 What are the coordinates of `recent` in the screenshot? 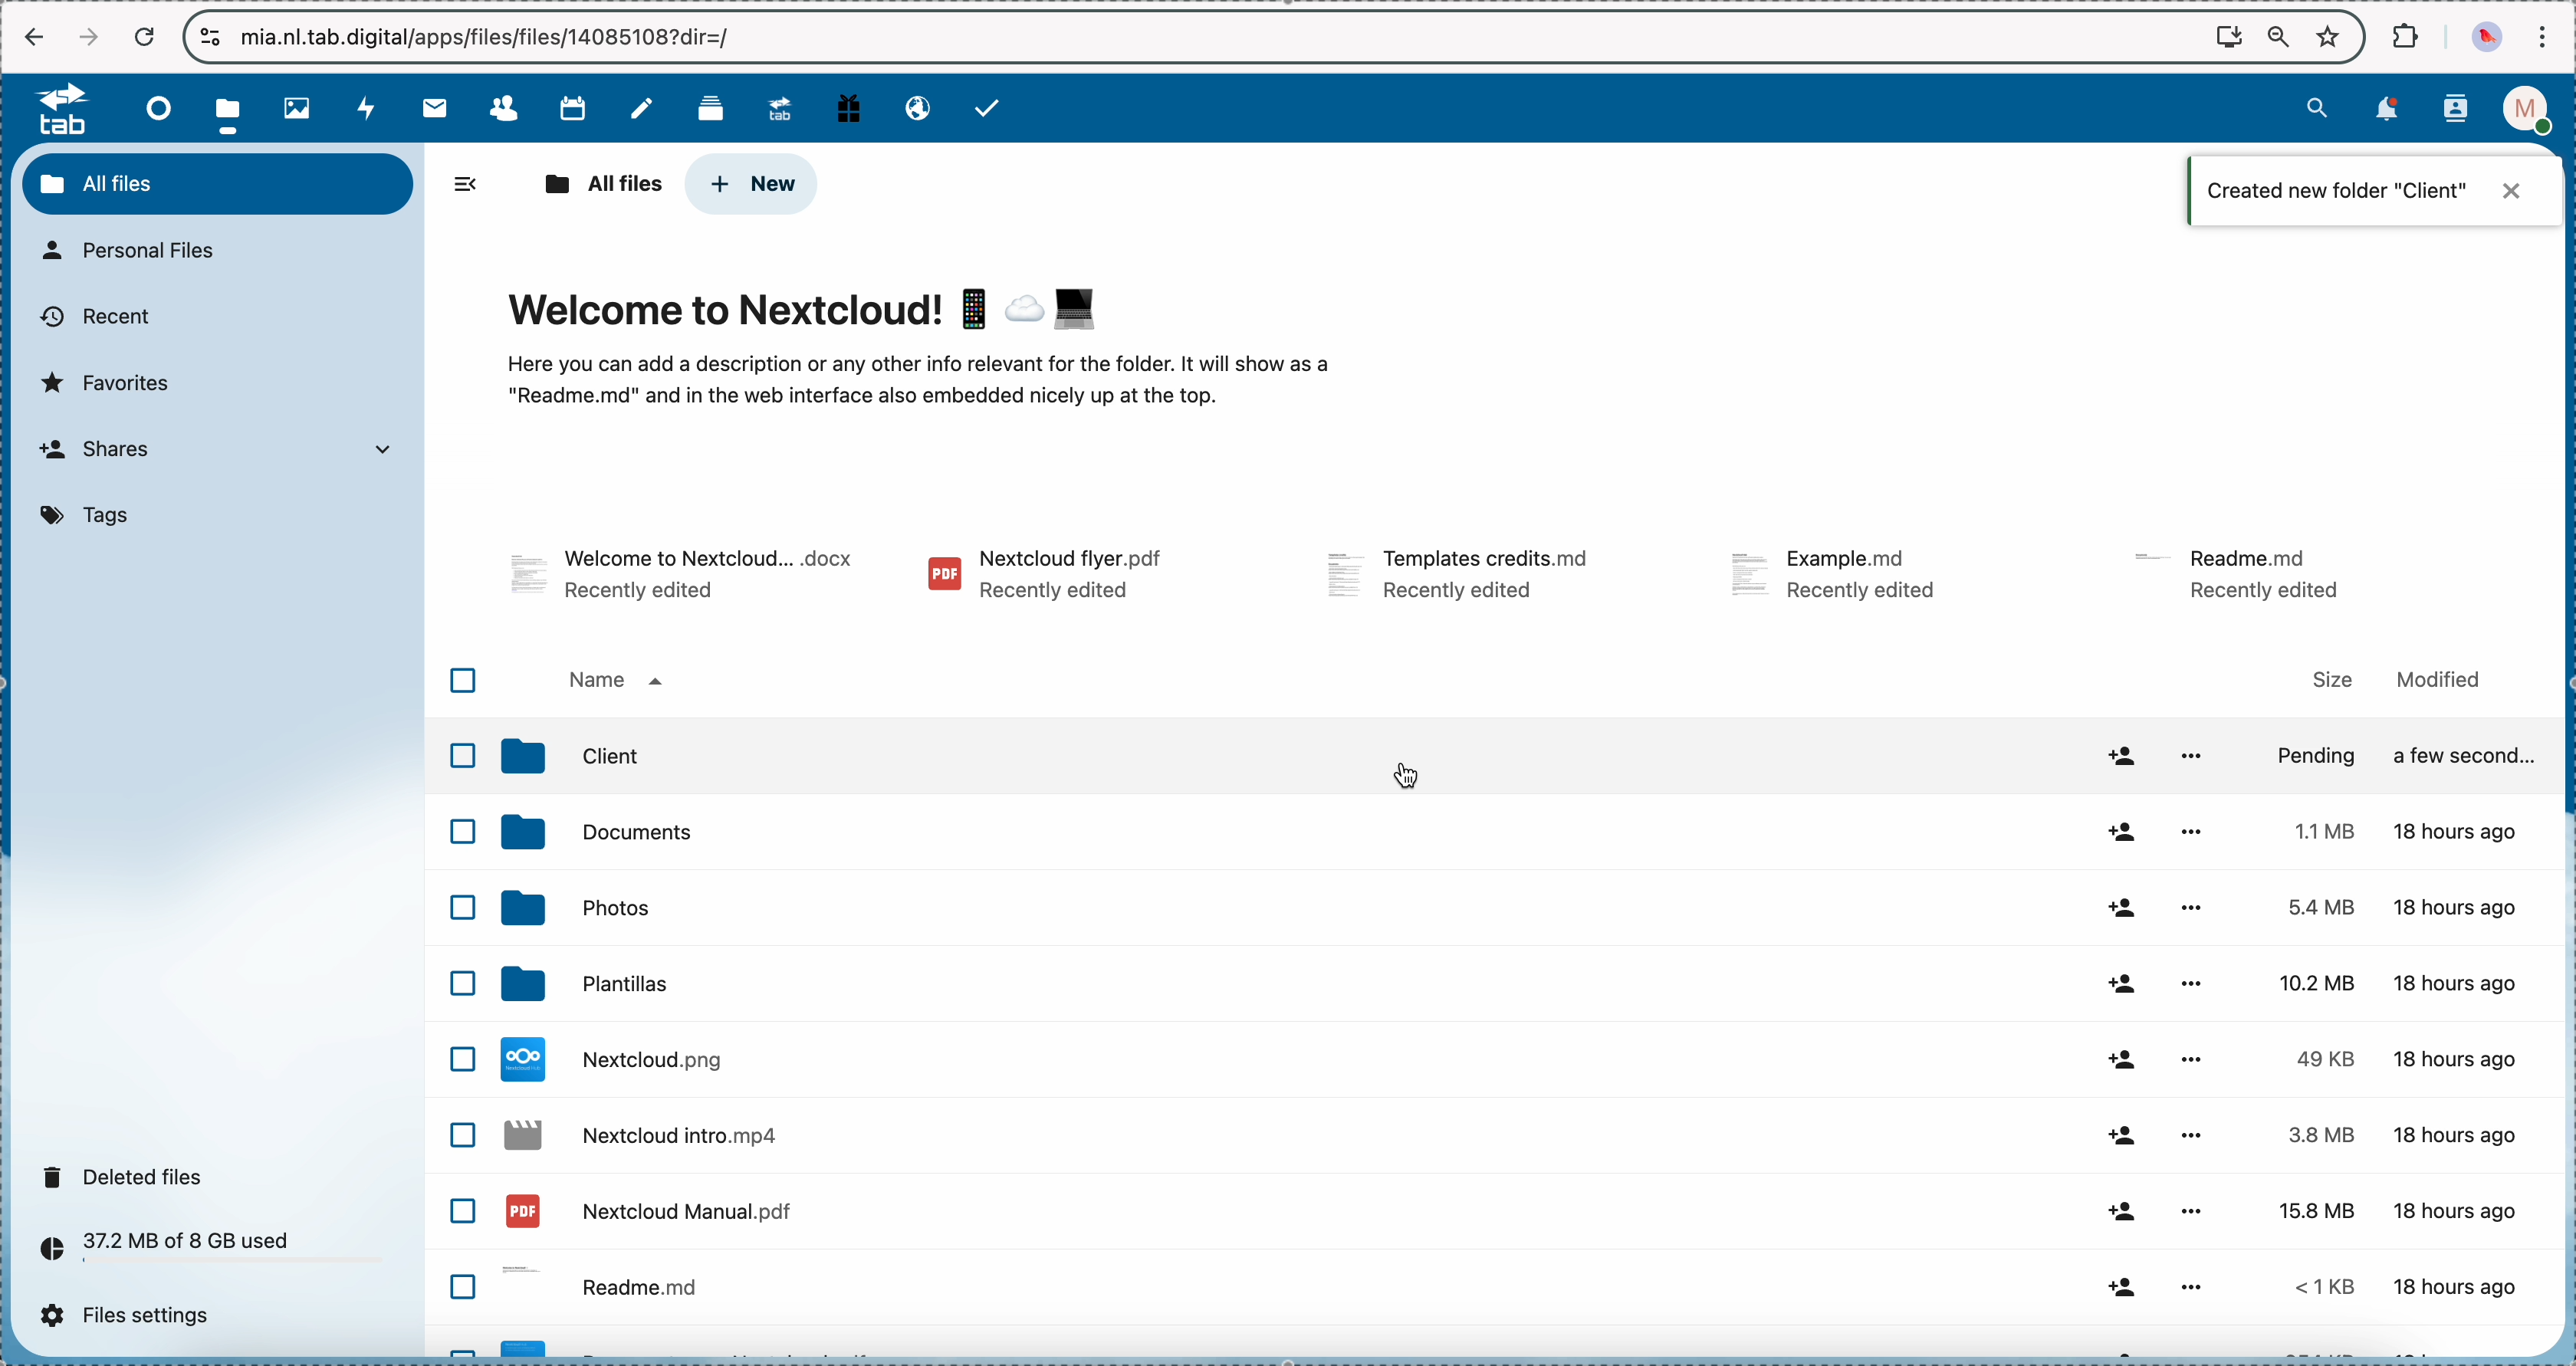 It's located at (94, 318).